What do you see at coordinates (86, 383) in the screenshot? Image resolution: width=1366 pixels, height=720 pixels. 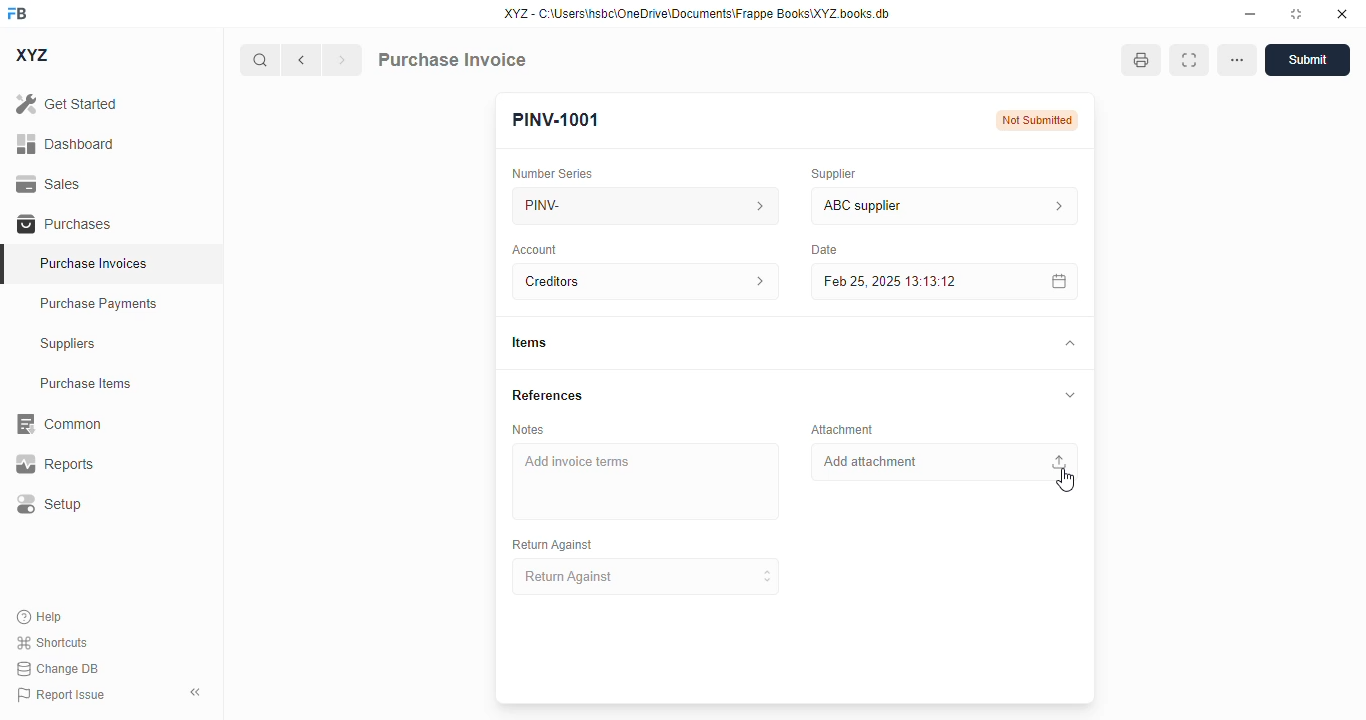 I see `purchase items` at bounding box center [86, 383].